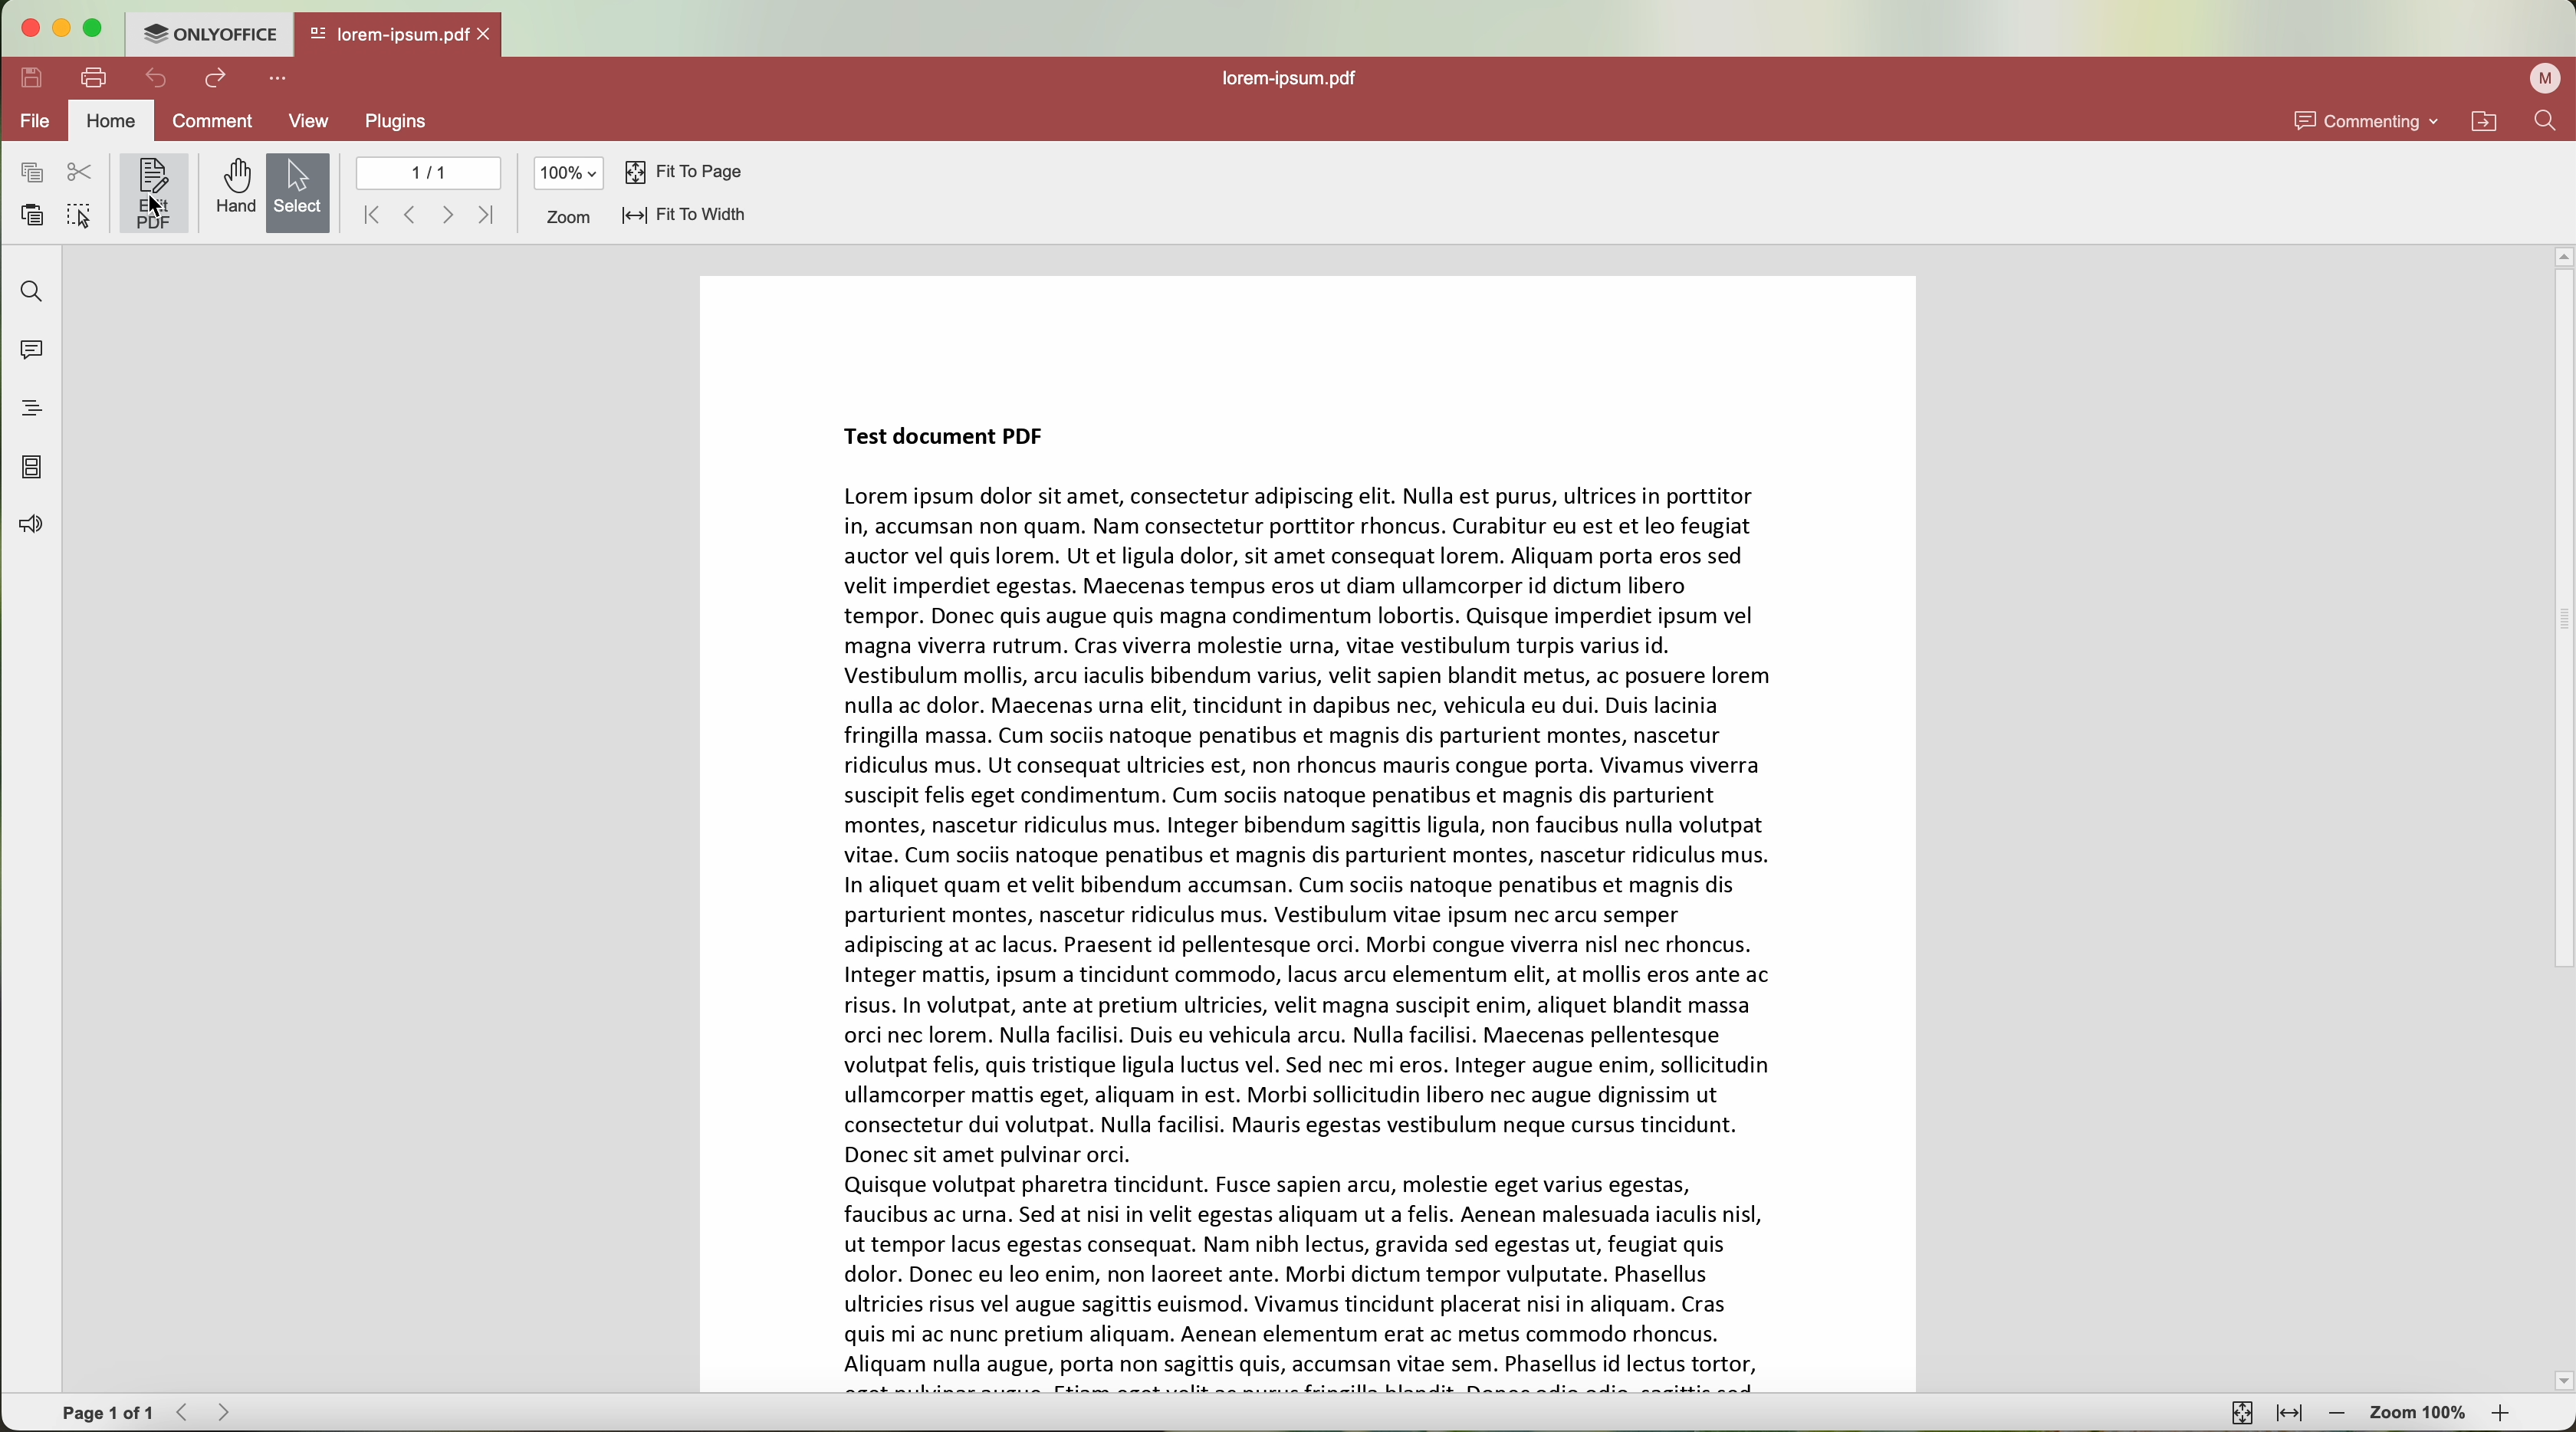 This screenshot has width=2576, height=1432. Describe the element at coordinates (2544, 78) in the screenshot. I see `profile` at that location.